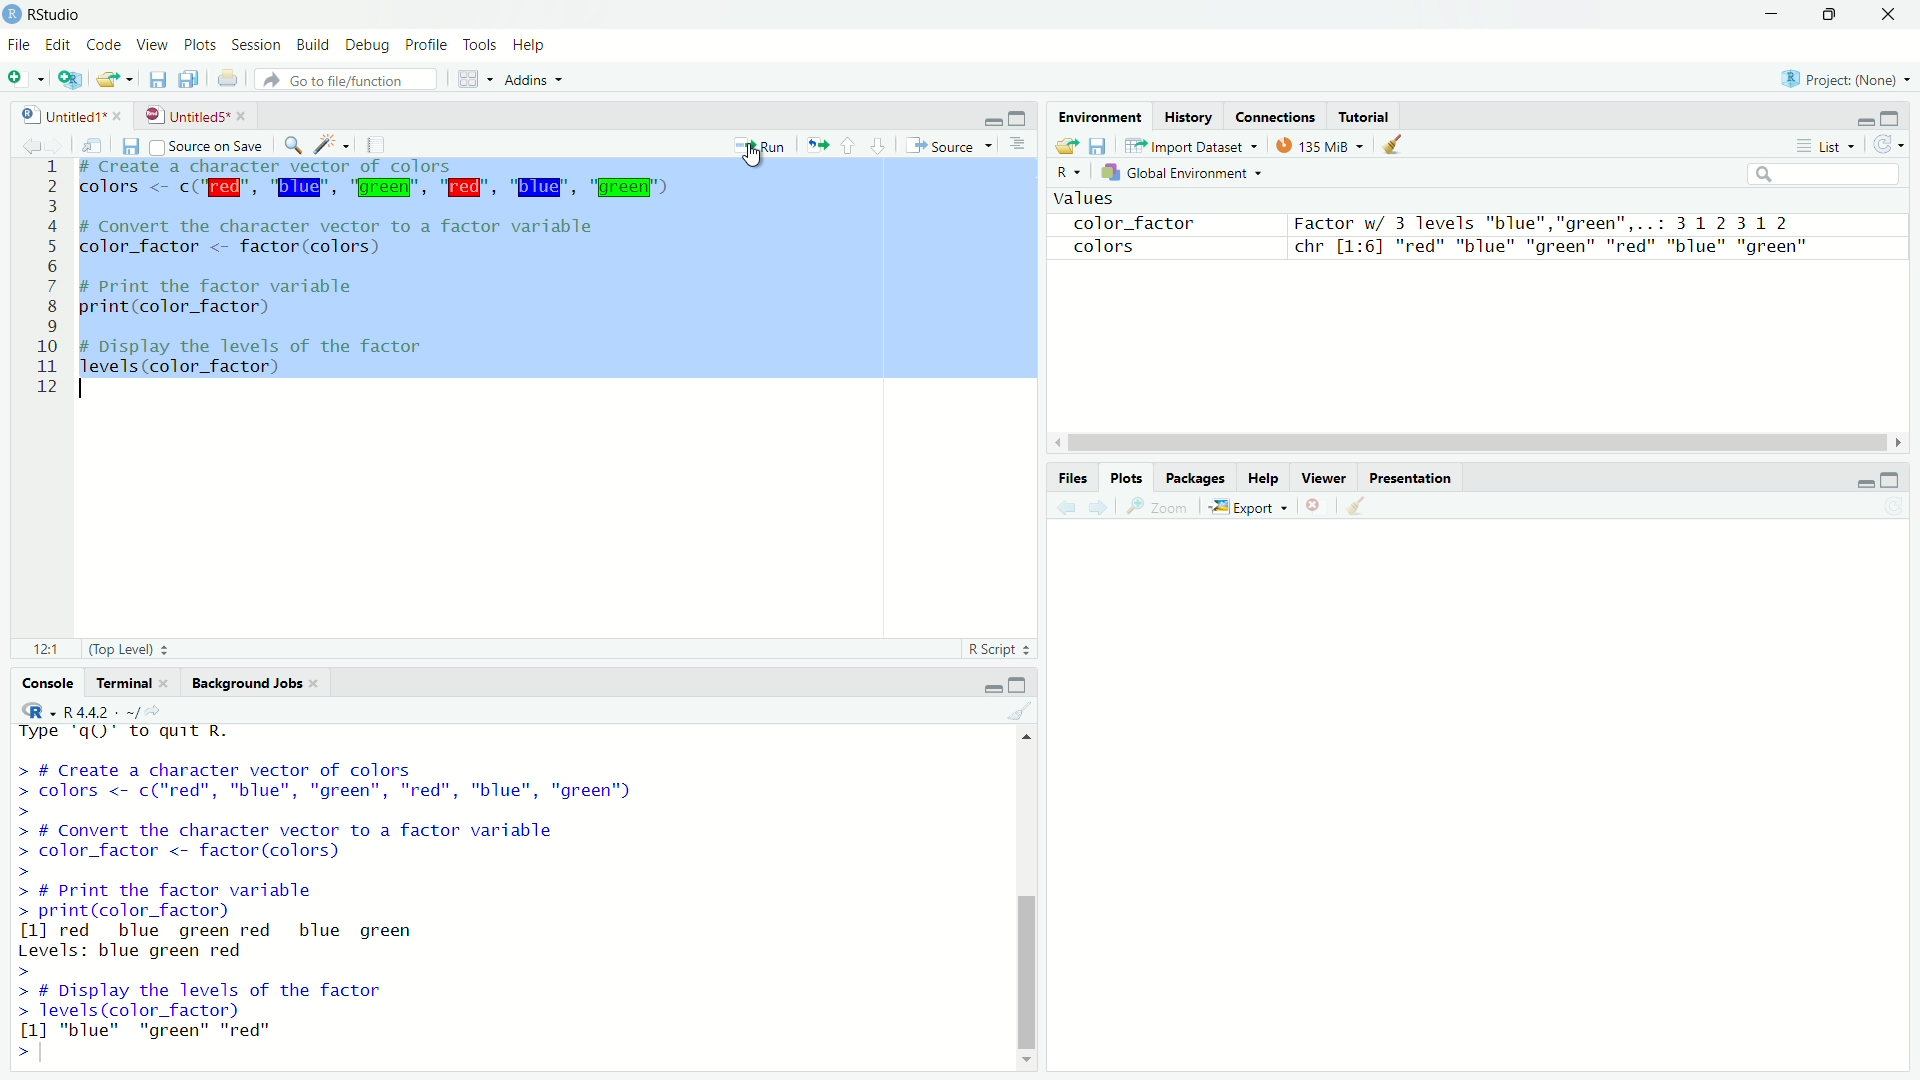  Describe the element at coordinates (1312, 504) in the screenshot. I see `remove the current plot` at that location.